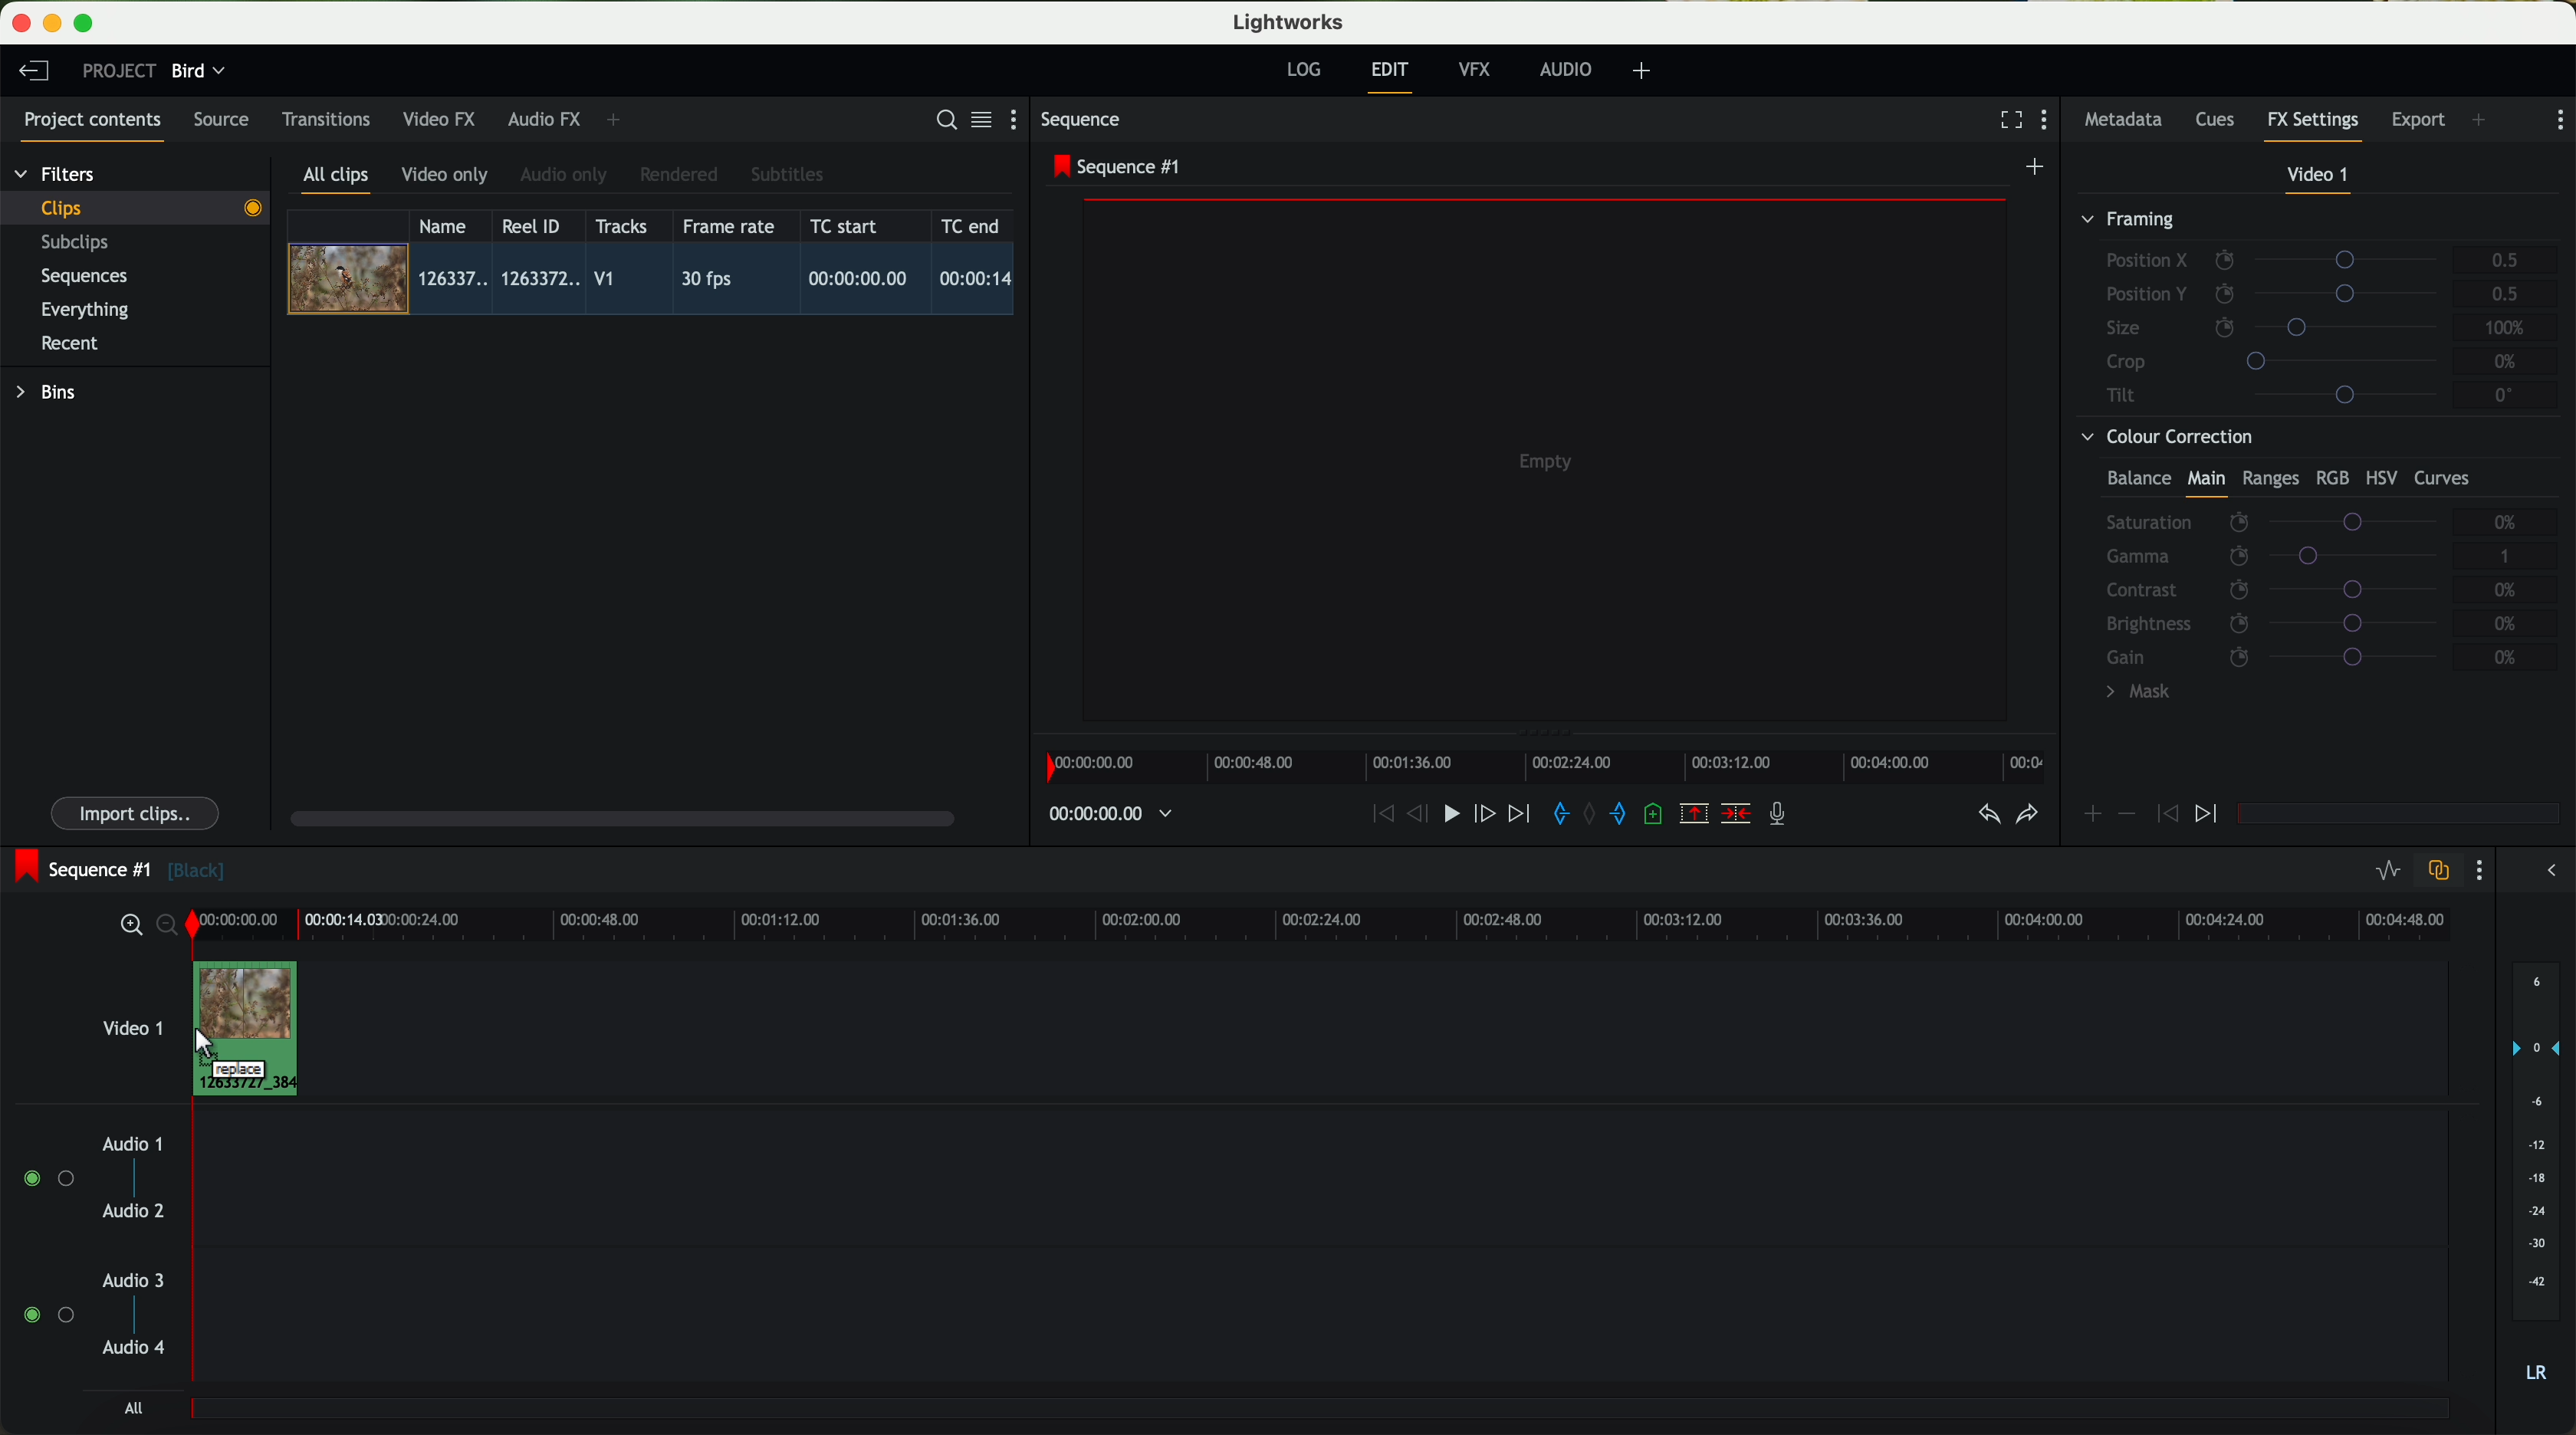 The image size is (2576, 1435). I want to click on source, so click(221, 121).